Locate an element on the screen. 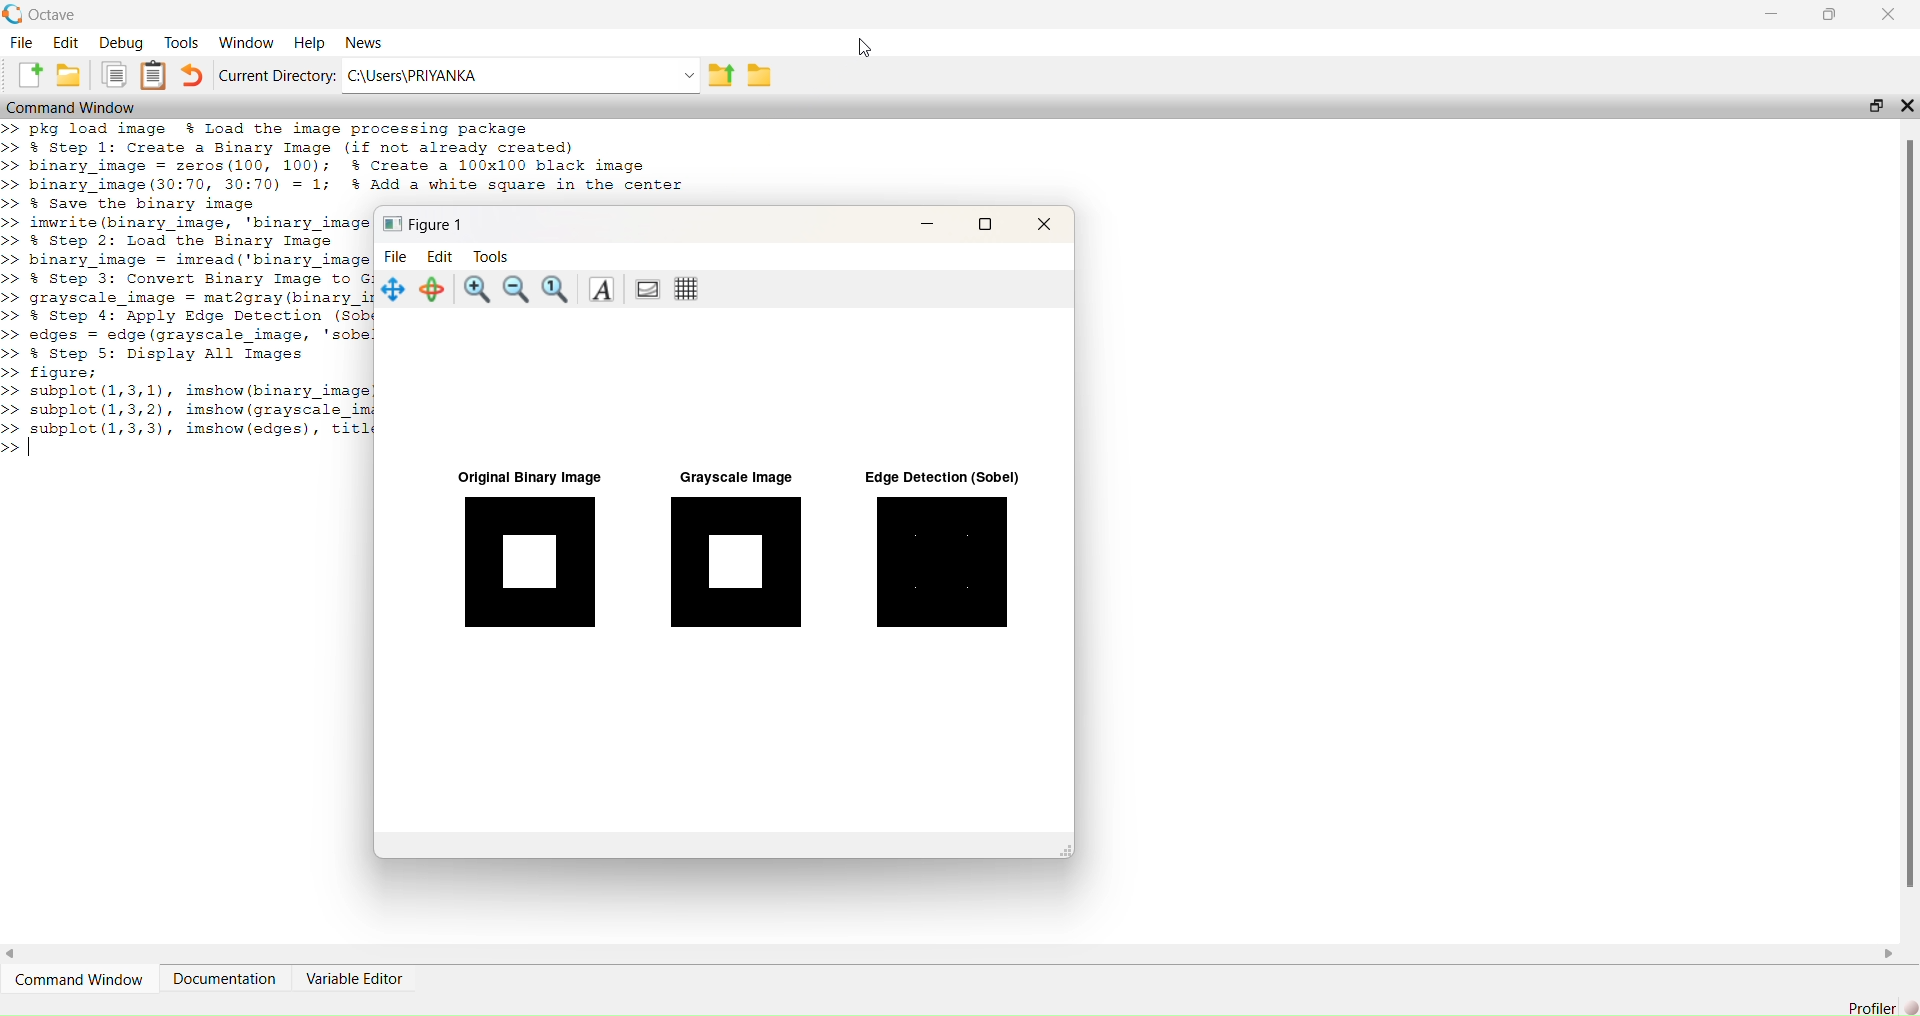 The height and width of the screenshot is (1016, 1920). Insert text is located at coordinates (603, 289).